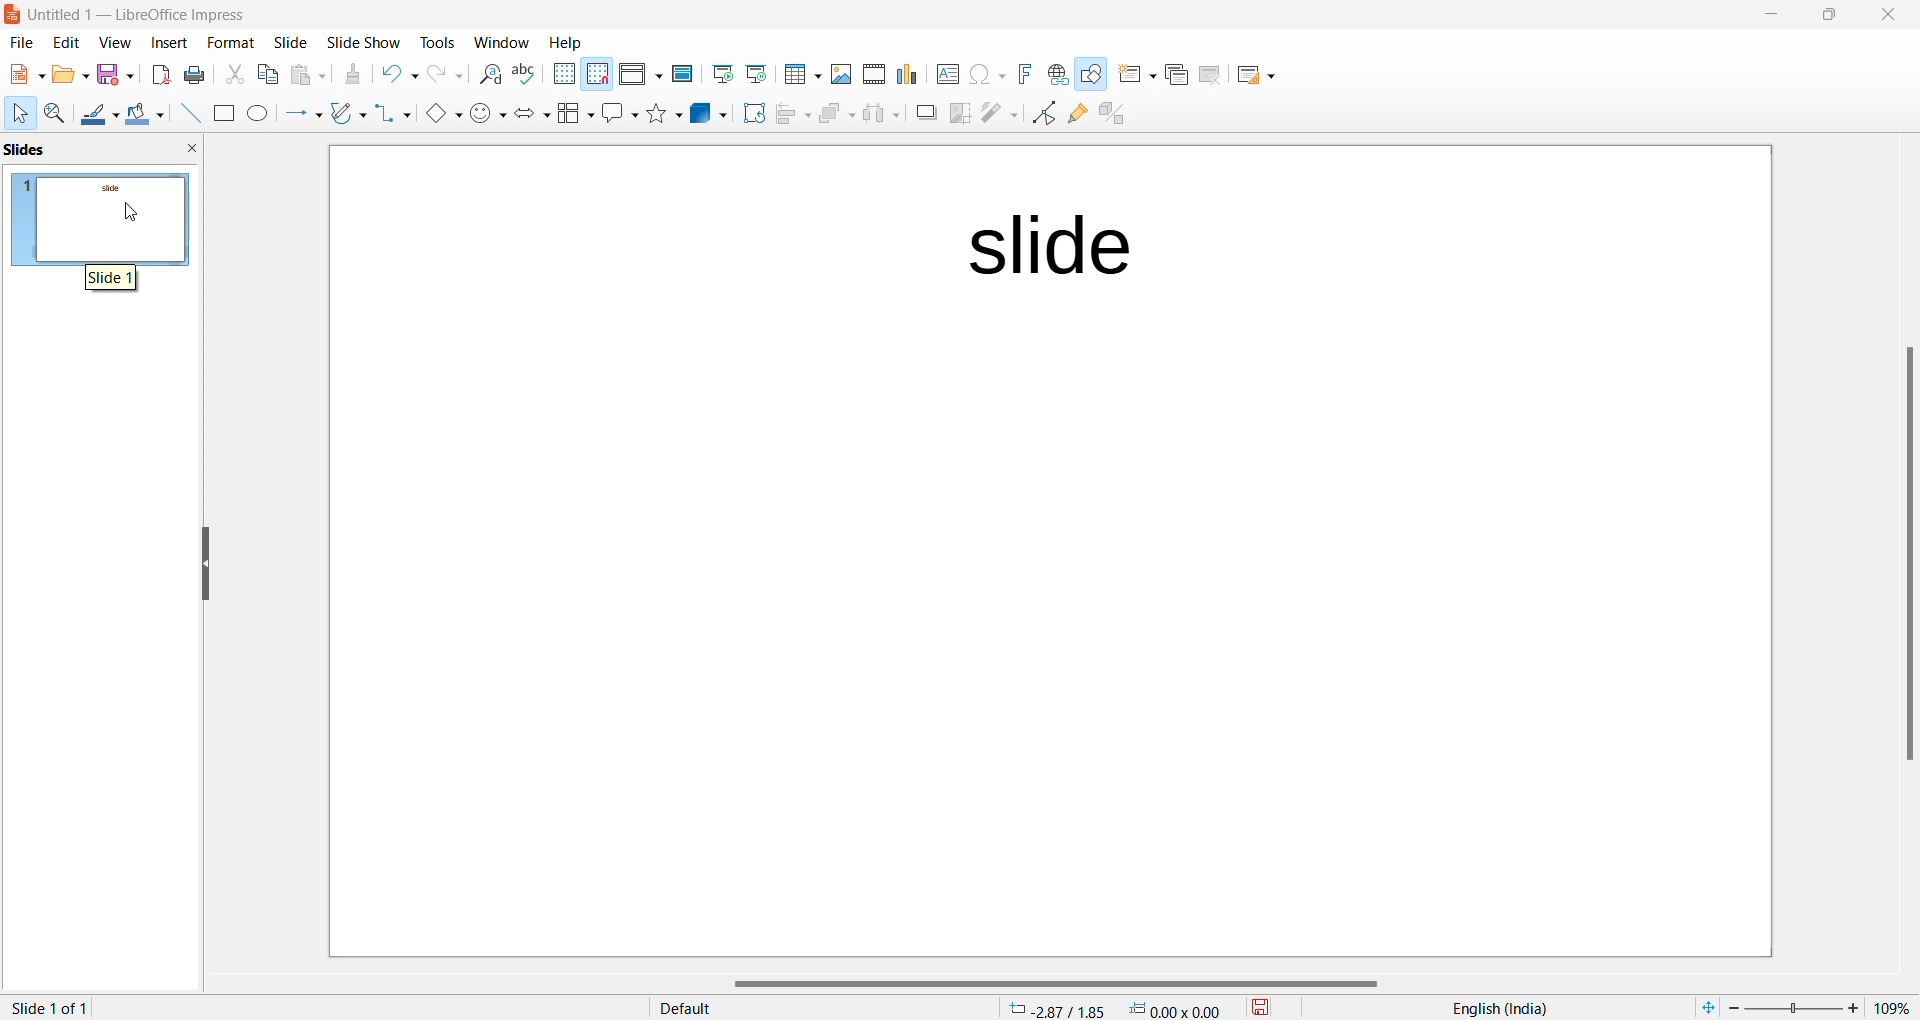 Image resolution: width=1920 pixels, height=1020 pixels. Describe the element at coordinates (682, 74) in the screenshot. I see `Master slide` at that location.